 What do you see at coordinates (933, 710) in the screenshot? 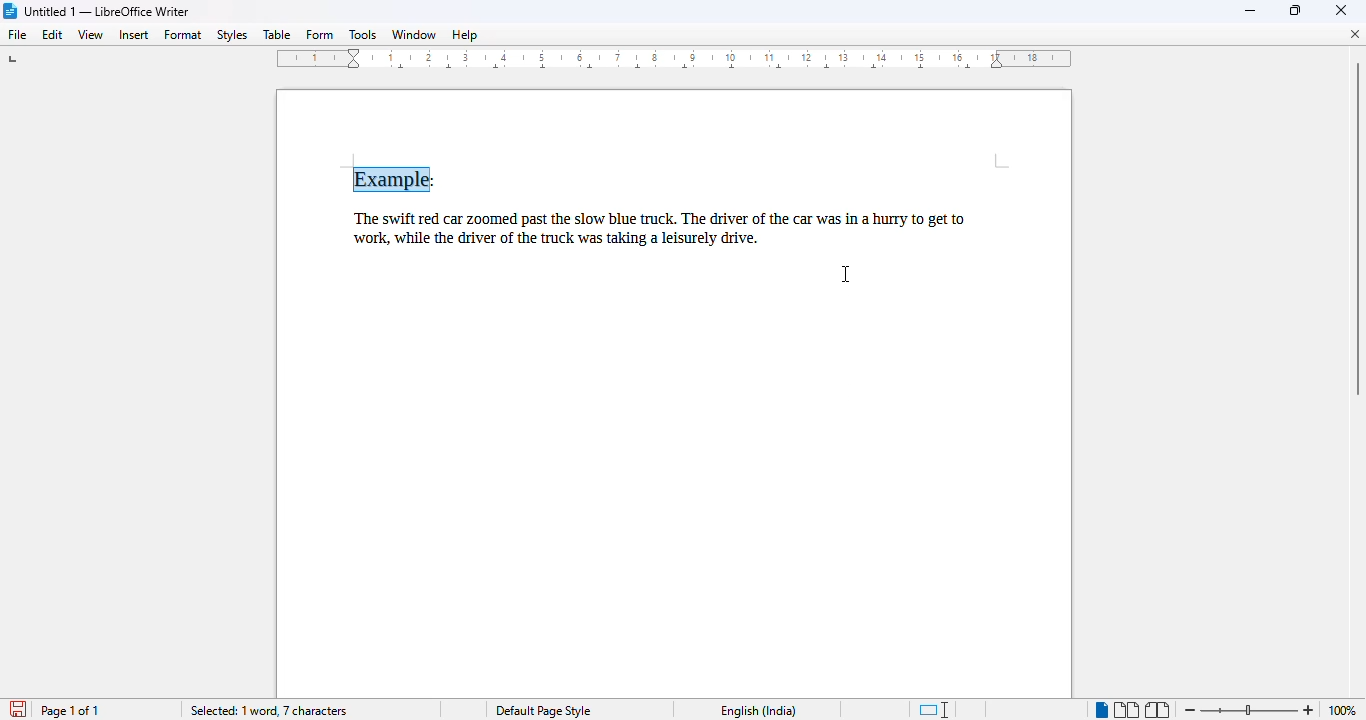
I see `standard selection` at bounding box center [933, 710].